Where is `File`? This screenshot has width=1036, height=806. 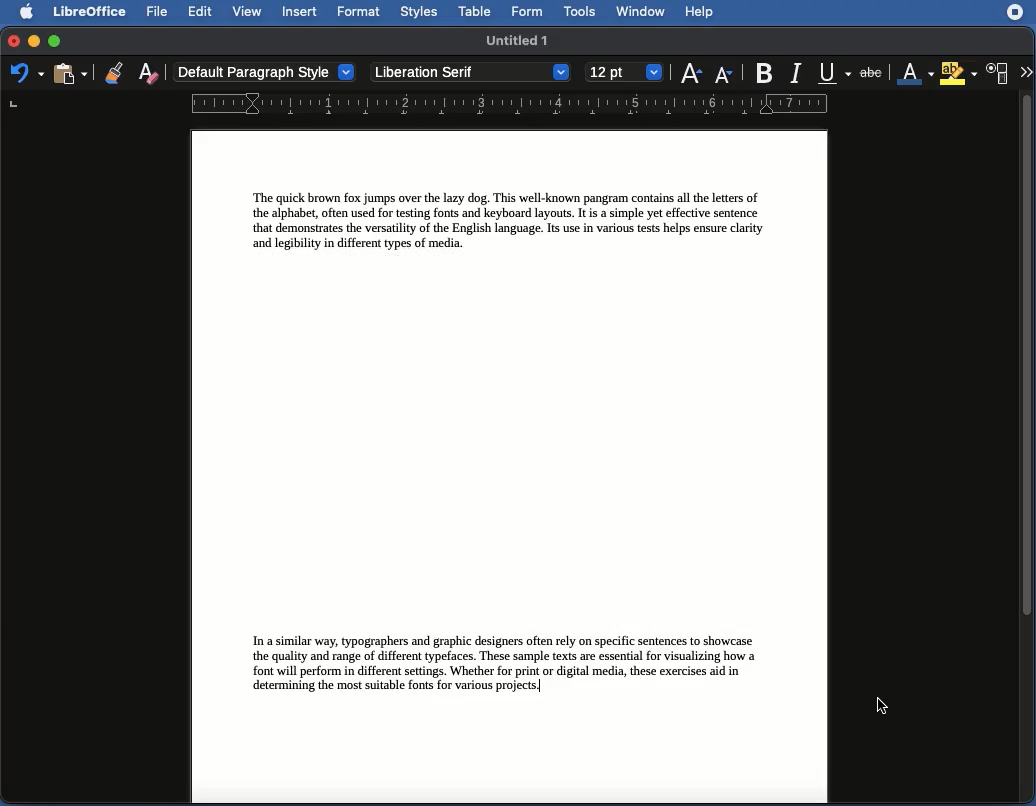 File is located at coordinates (155, 12).